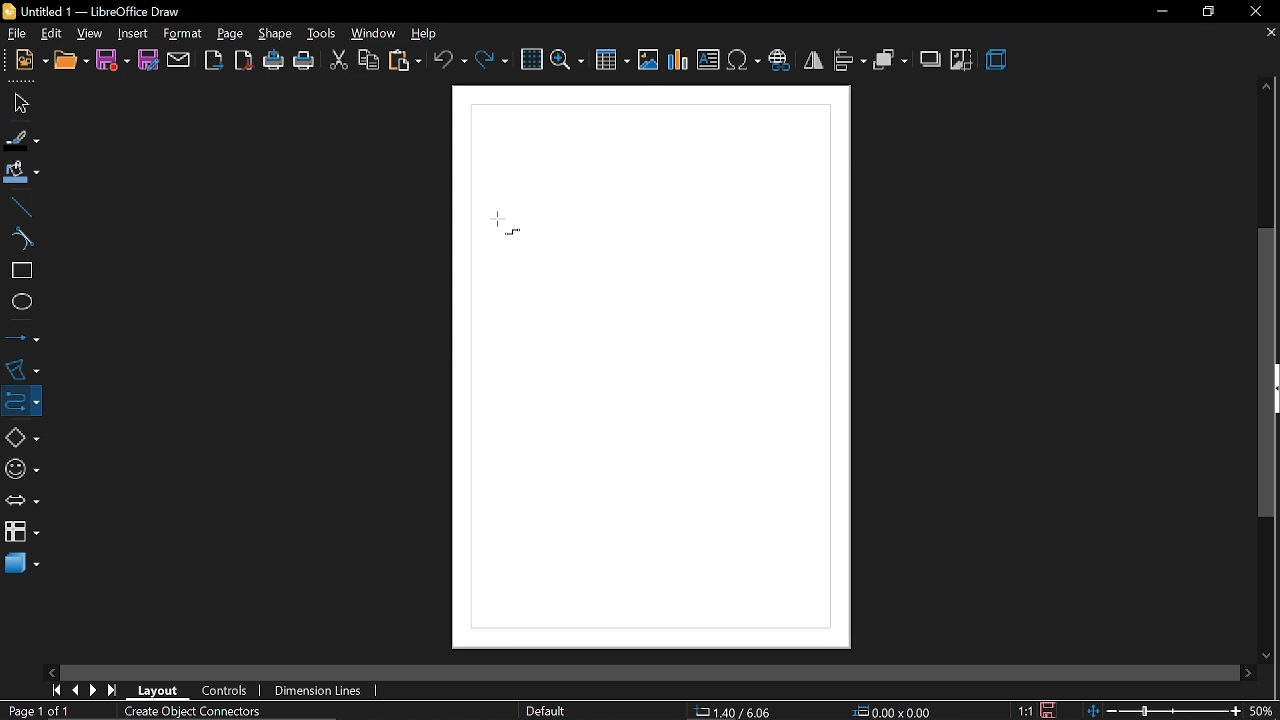 This screenshot has height=720, width=1280. What do you see at coordinates (740, 712) in the screenshot?
I see `1.40/6.06` at bounding box center [740, 712].